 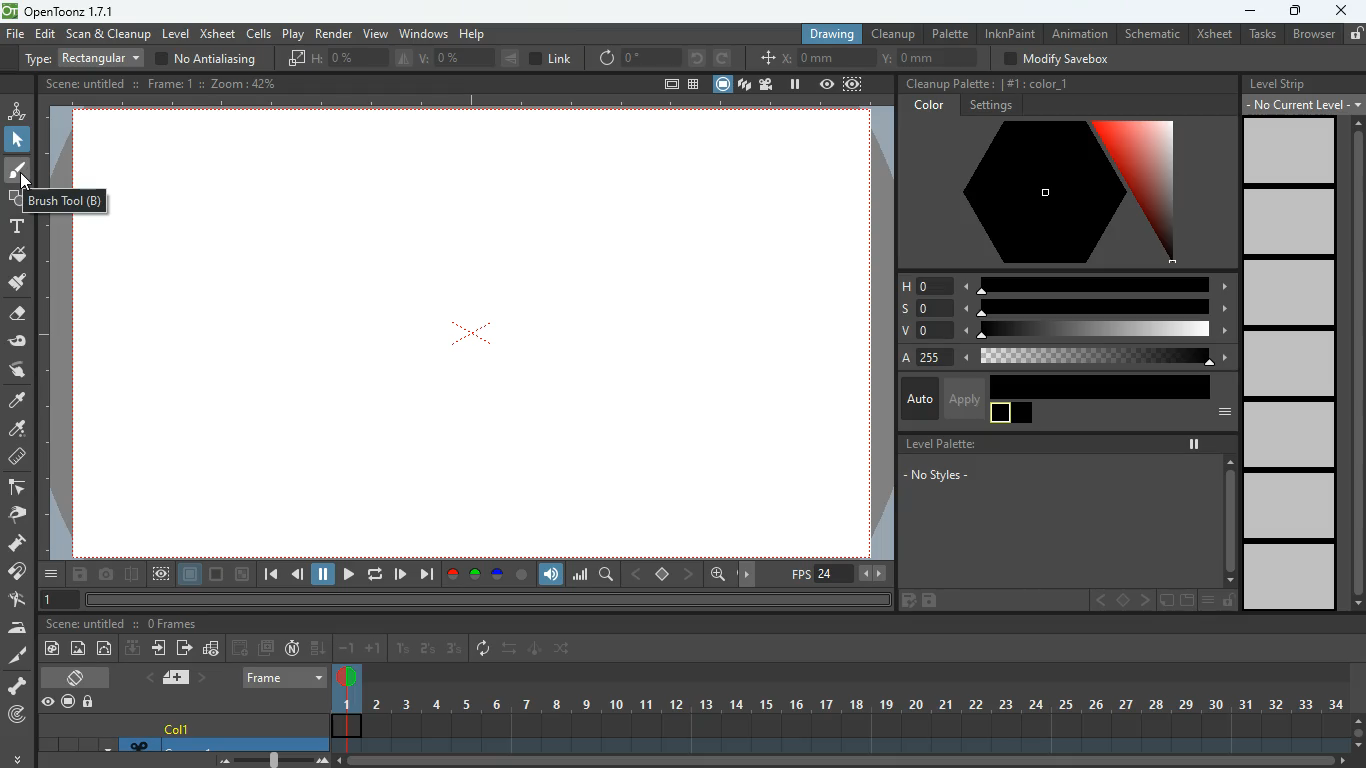 I want to click on measure, so click(x=16, y=458).